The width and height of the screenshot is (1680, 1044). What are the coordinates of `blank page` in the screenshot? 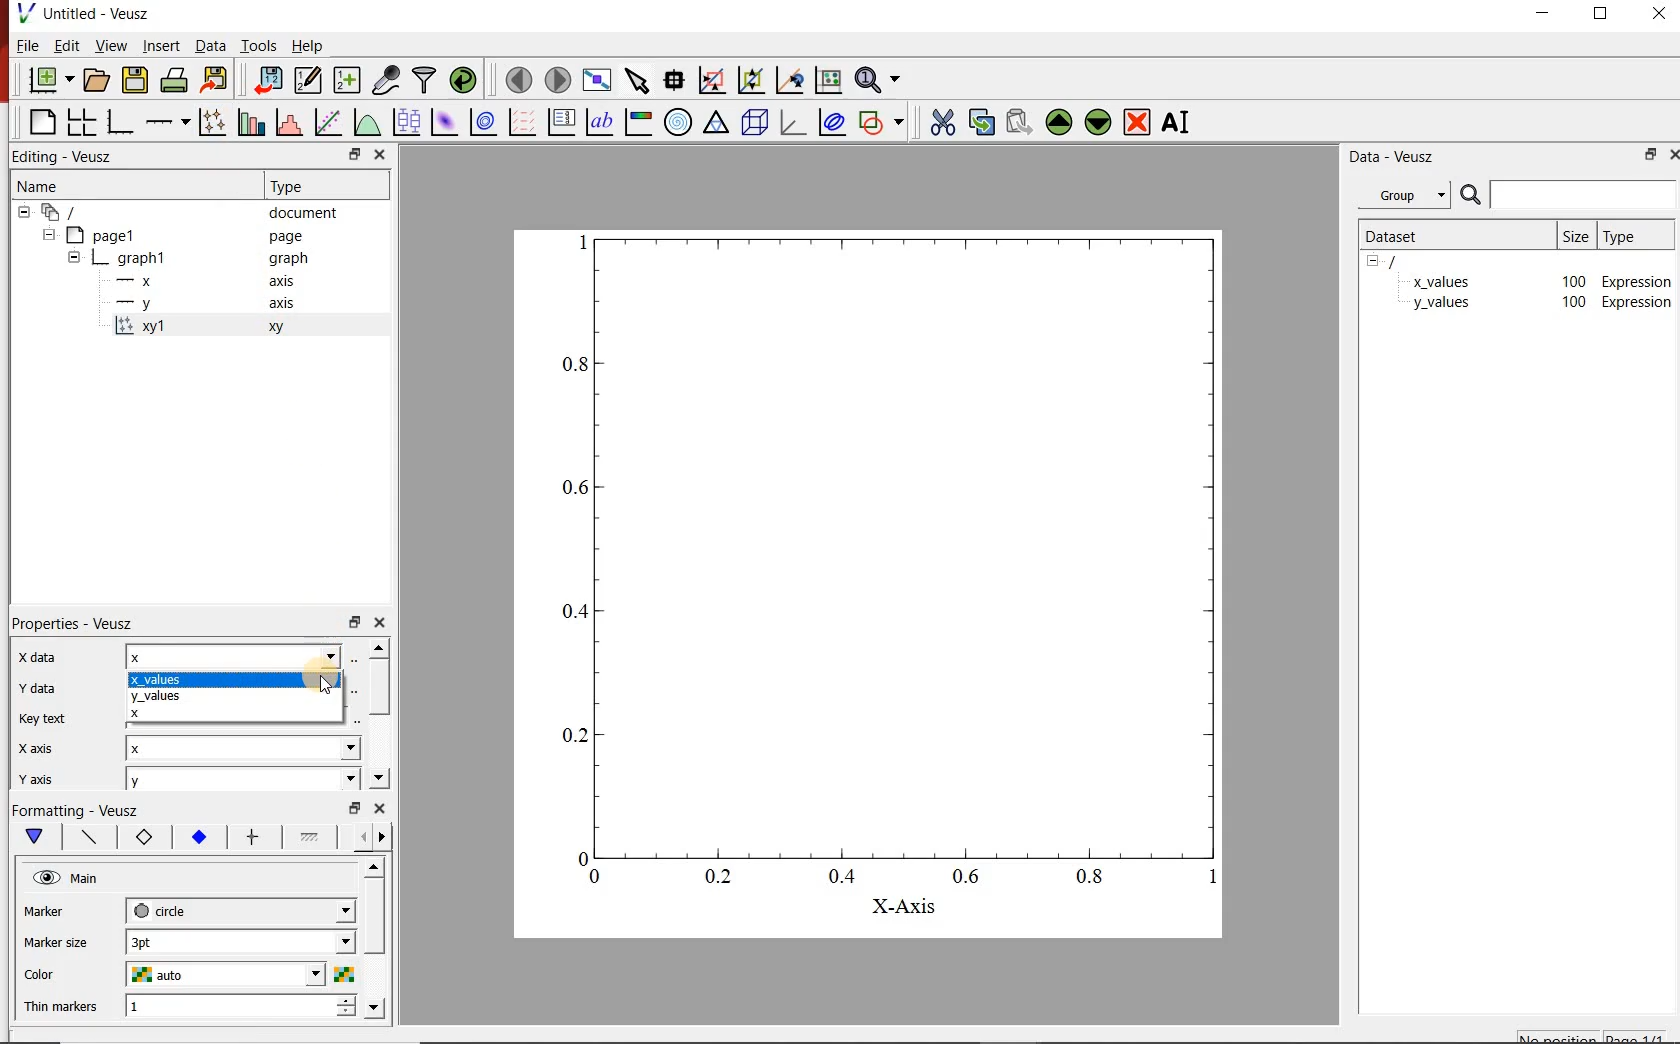 It's located at (42, 122).